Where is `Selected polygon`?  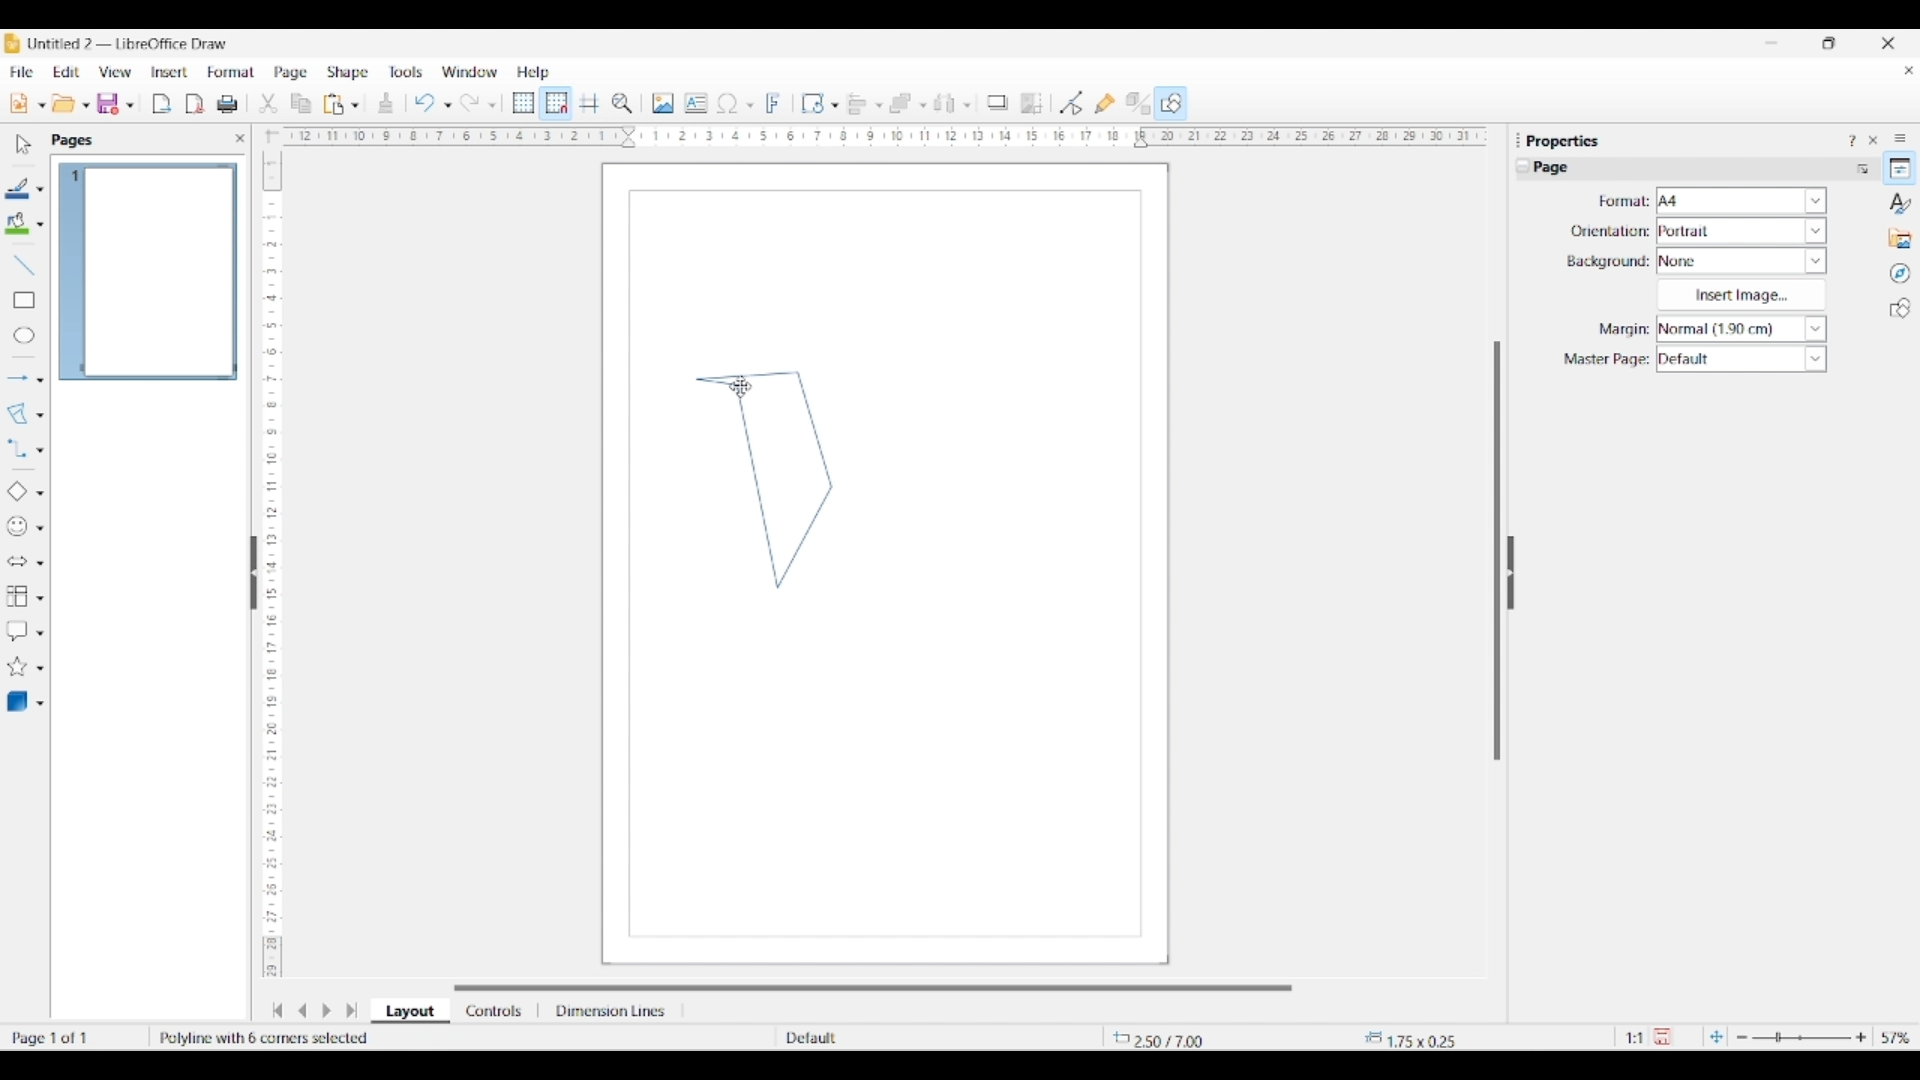
Selected polygon is located at coordinates (18, 414).